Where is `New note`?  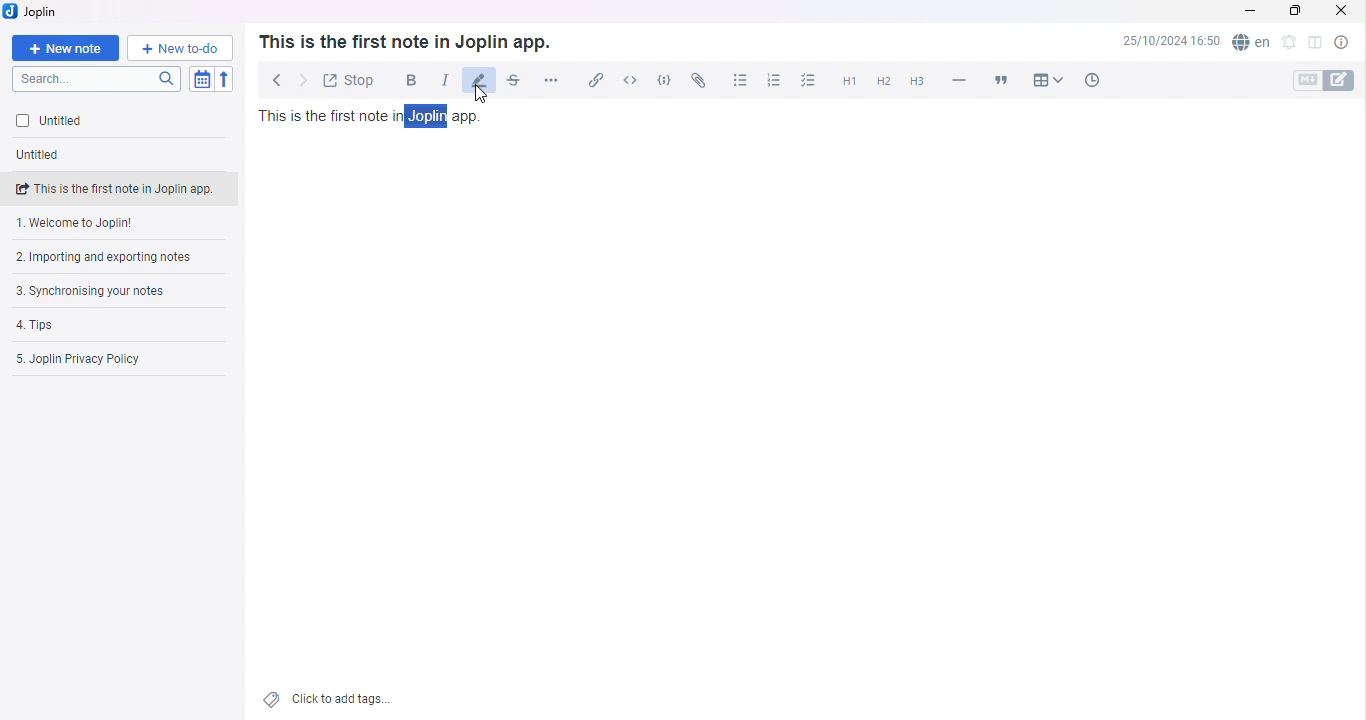
New note is located at coordinates (67, 47).